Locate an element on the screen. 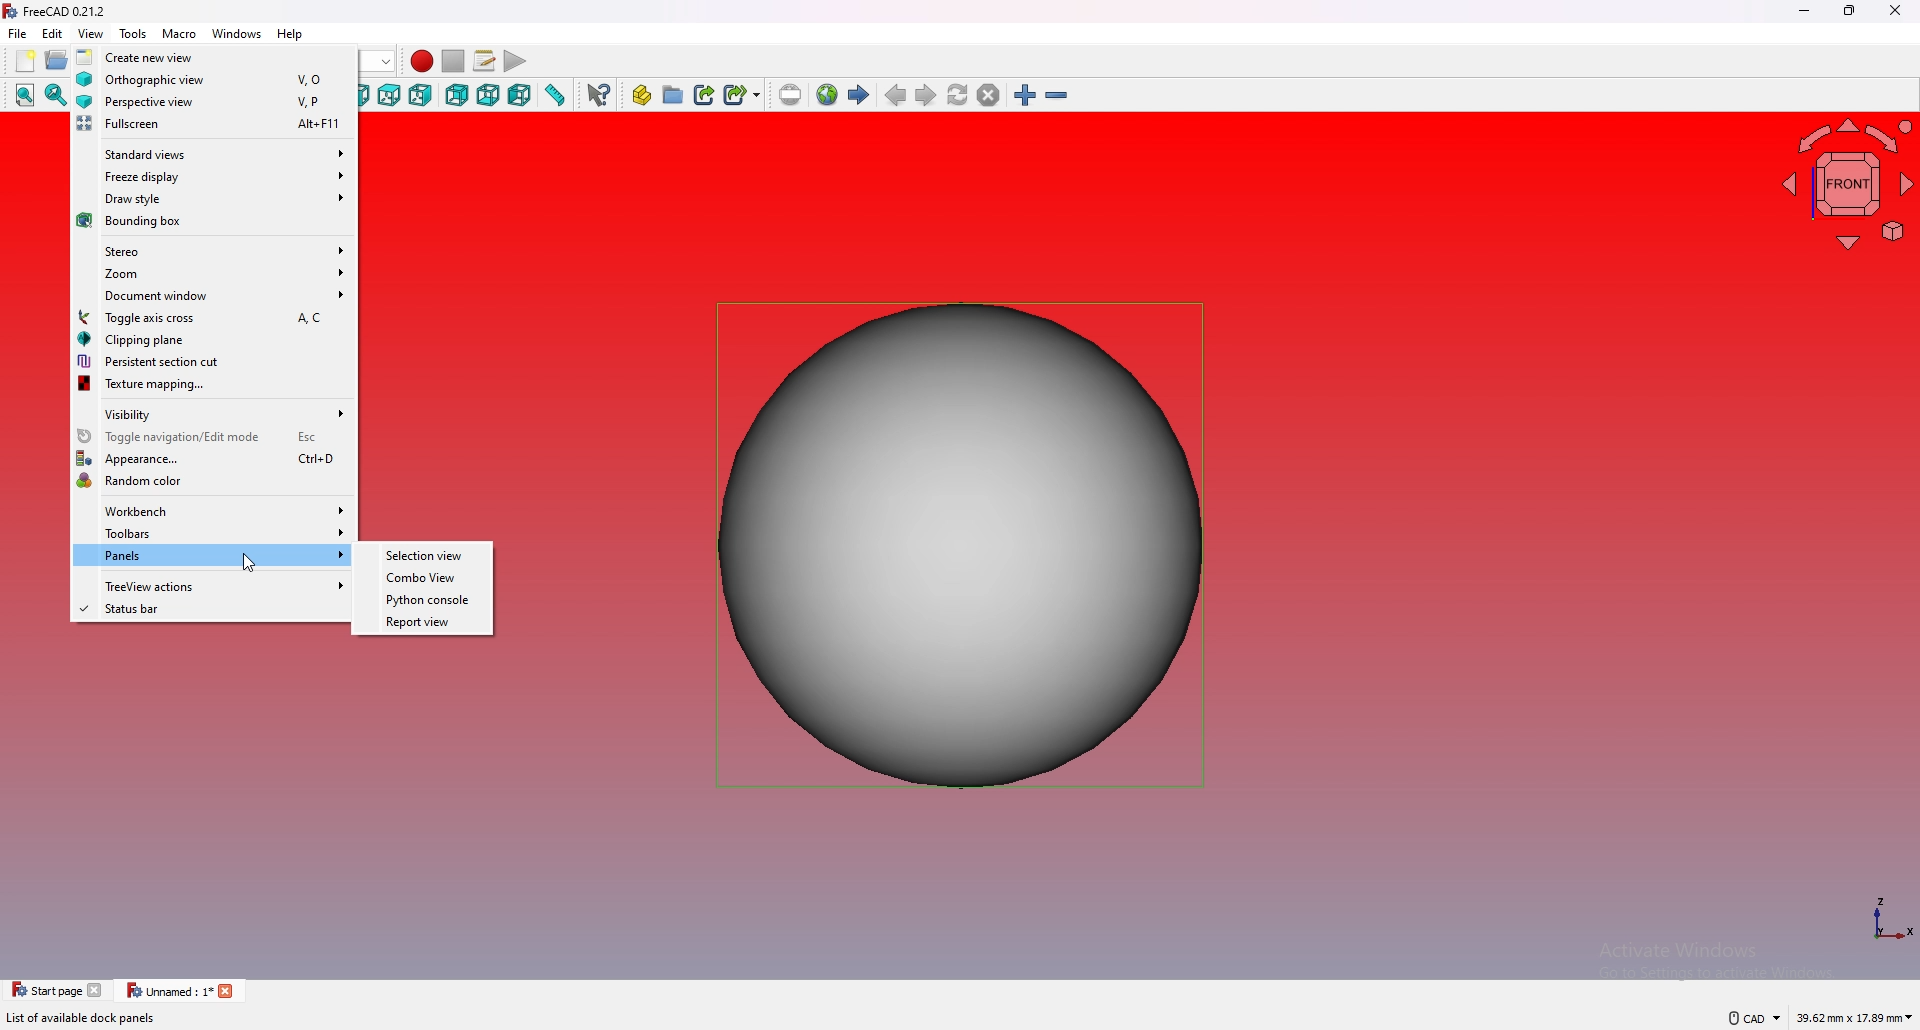 The image size is (1920, 1030). panels is located at coordinates (212, 556).